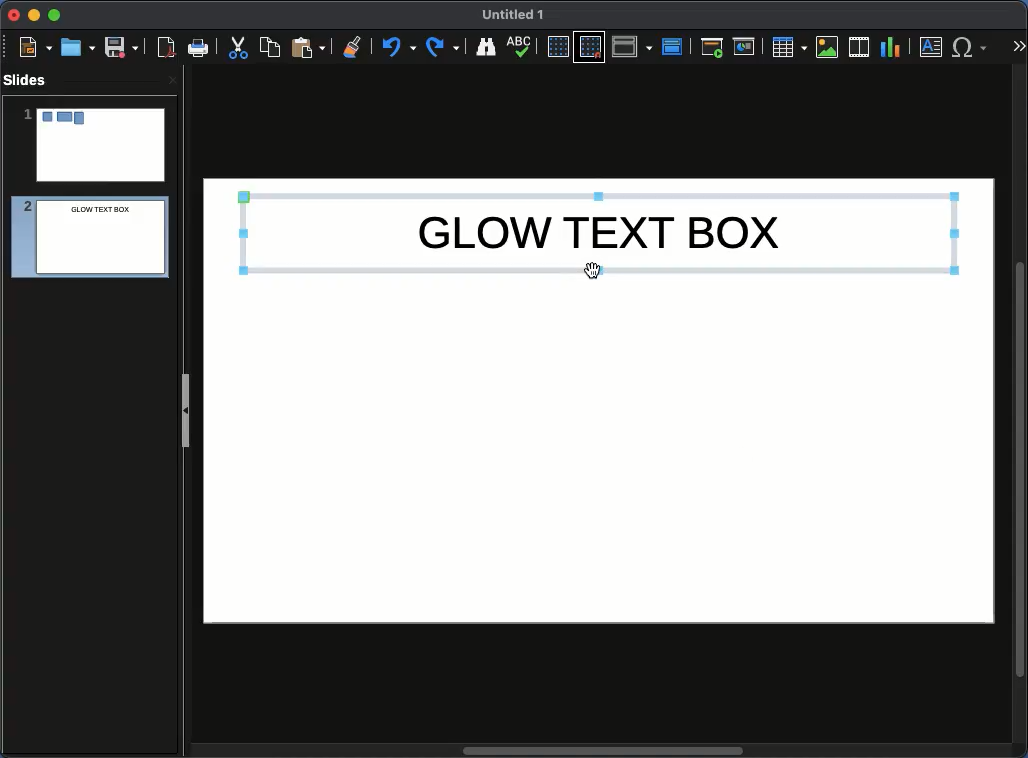  Describe the element at coordinates (35, 46) in the screenshot. I see `New` at that location.